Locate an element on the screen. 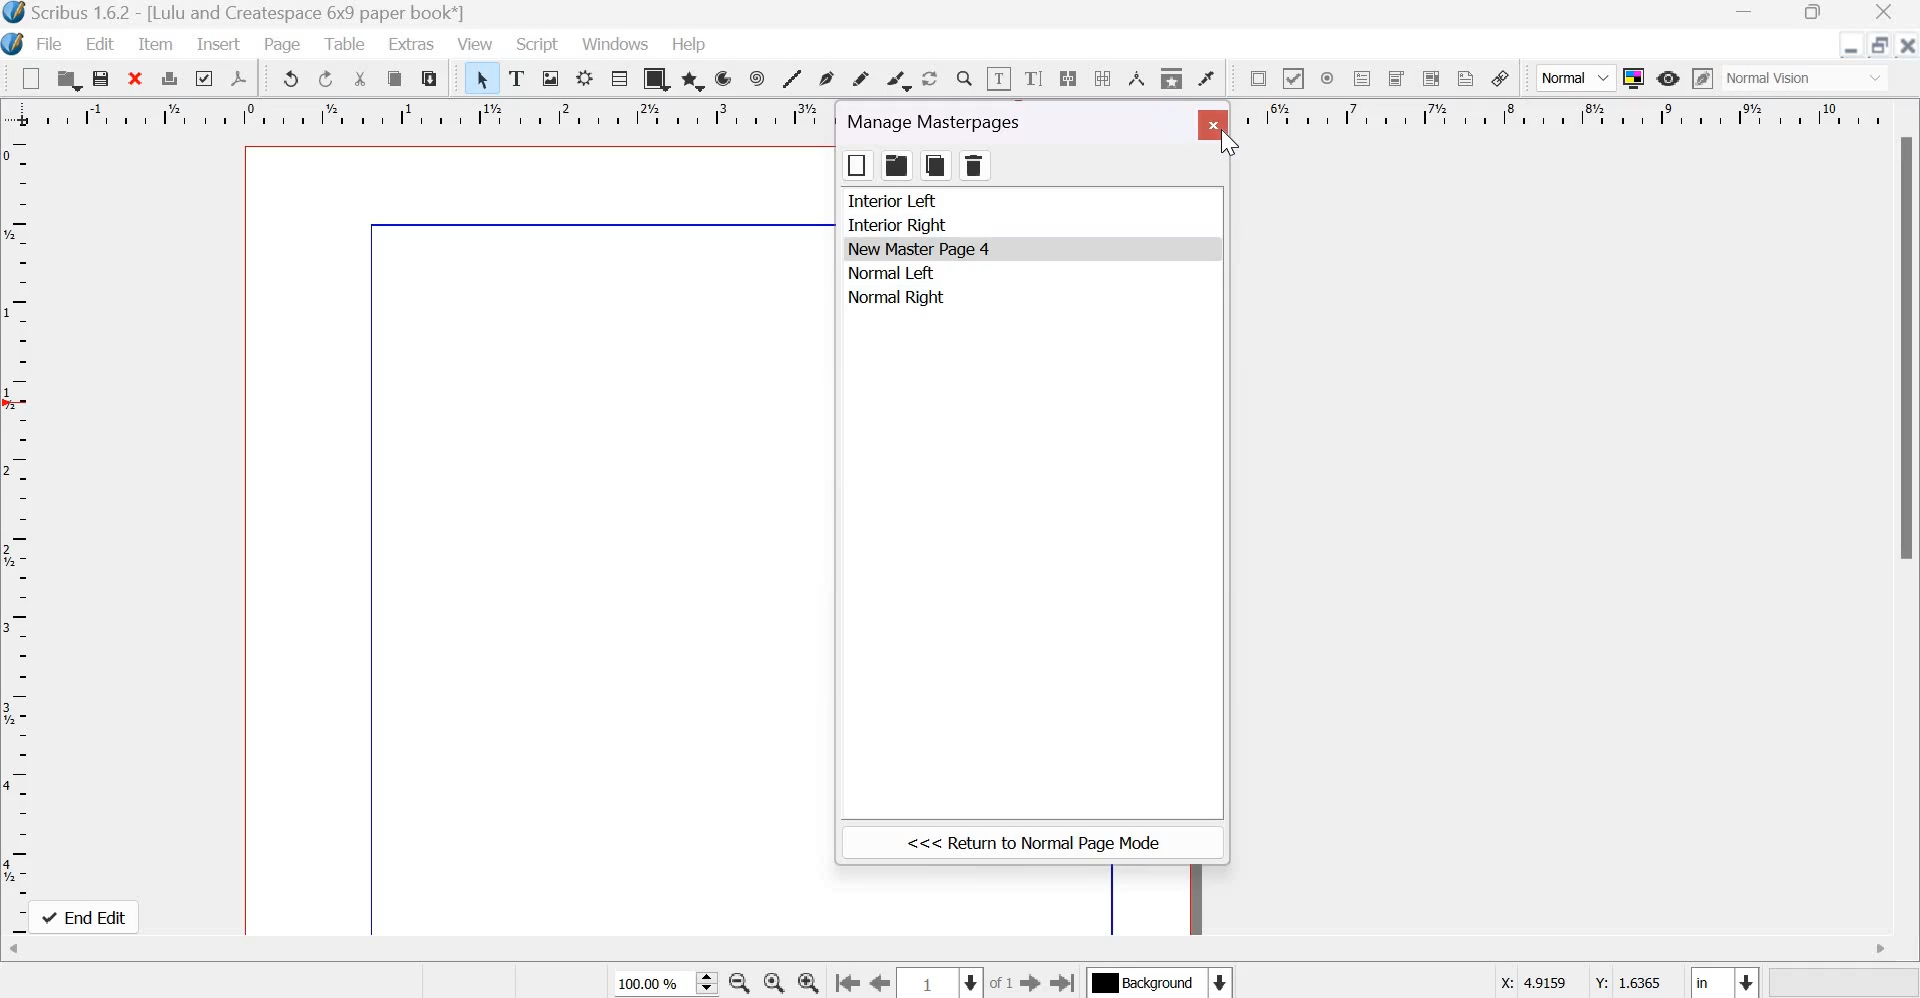 The width and height of the screenshot is (1920, 998). vertical scale is located at coordinates (20, 531).